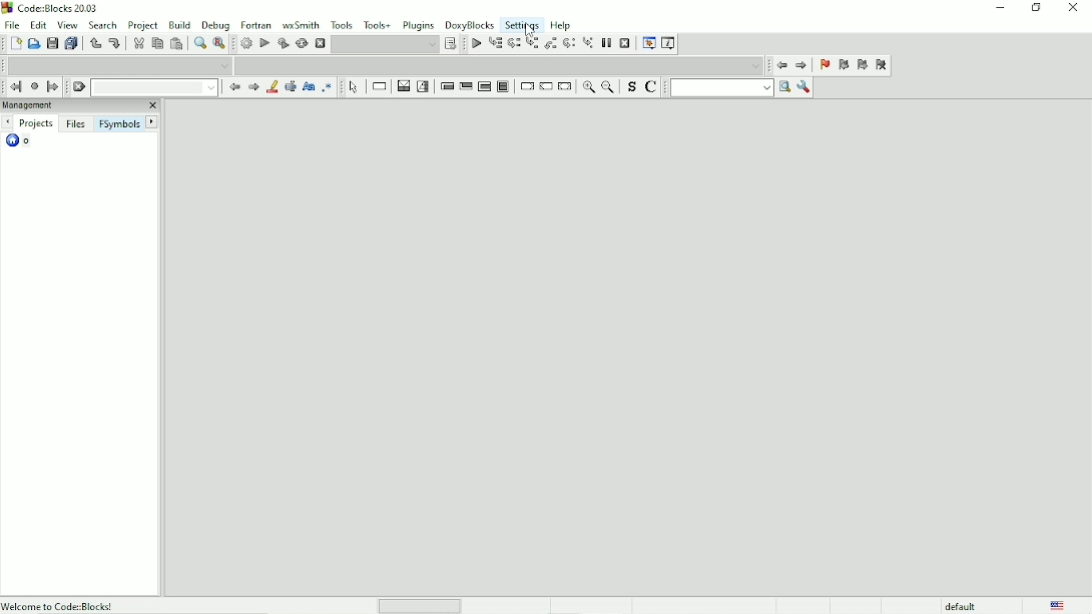 The width and height of the screenshot is (1092, 614). Describe the element at coordinates (342, 25) in the screenshot. I see `Tools` at that location.